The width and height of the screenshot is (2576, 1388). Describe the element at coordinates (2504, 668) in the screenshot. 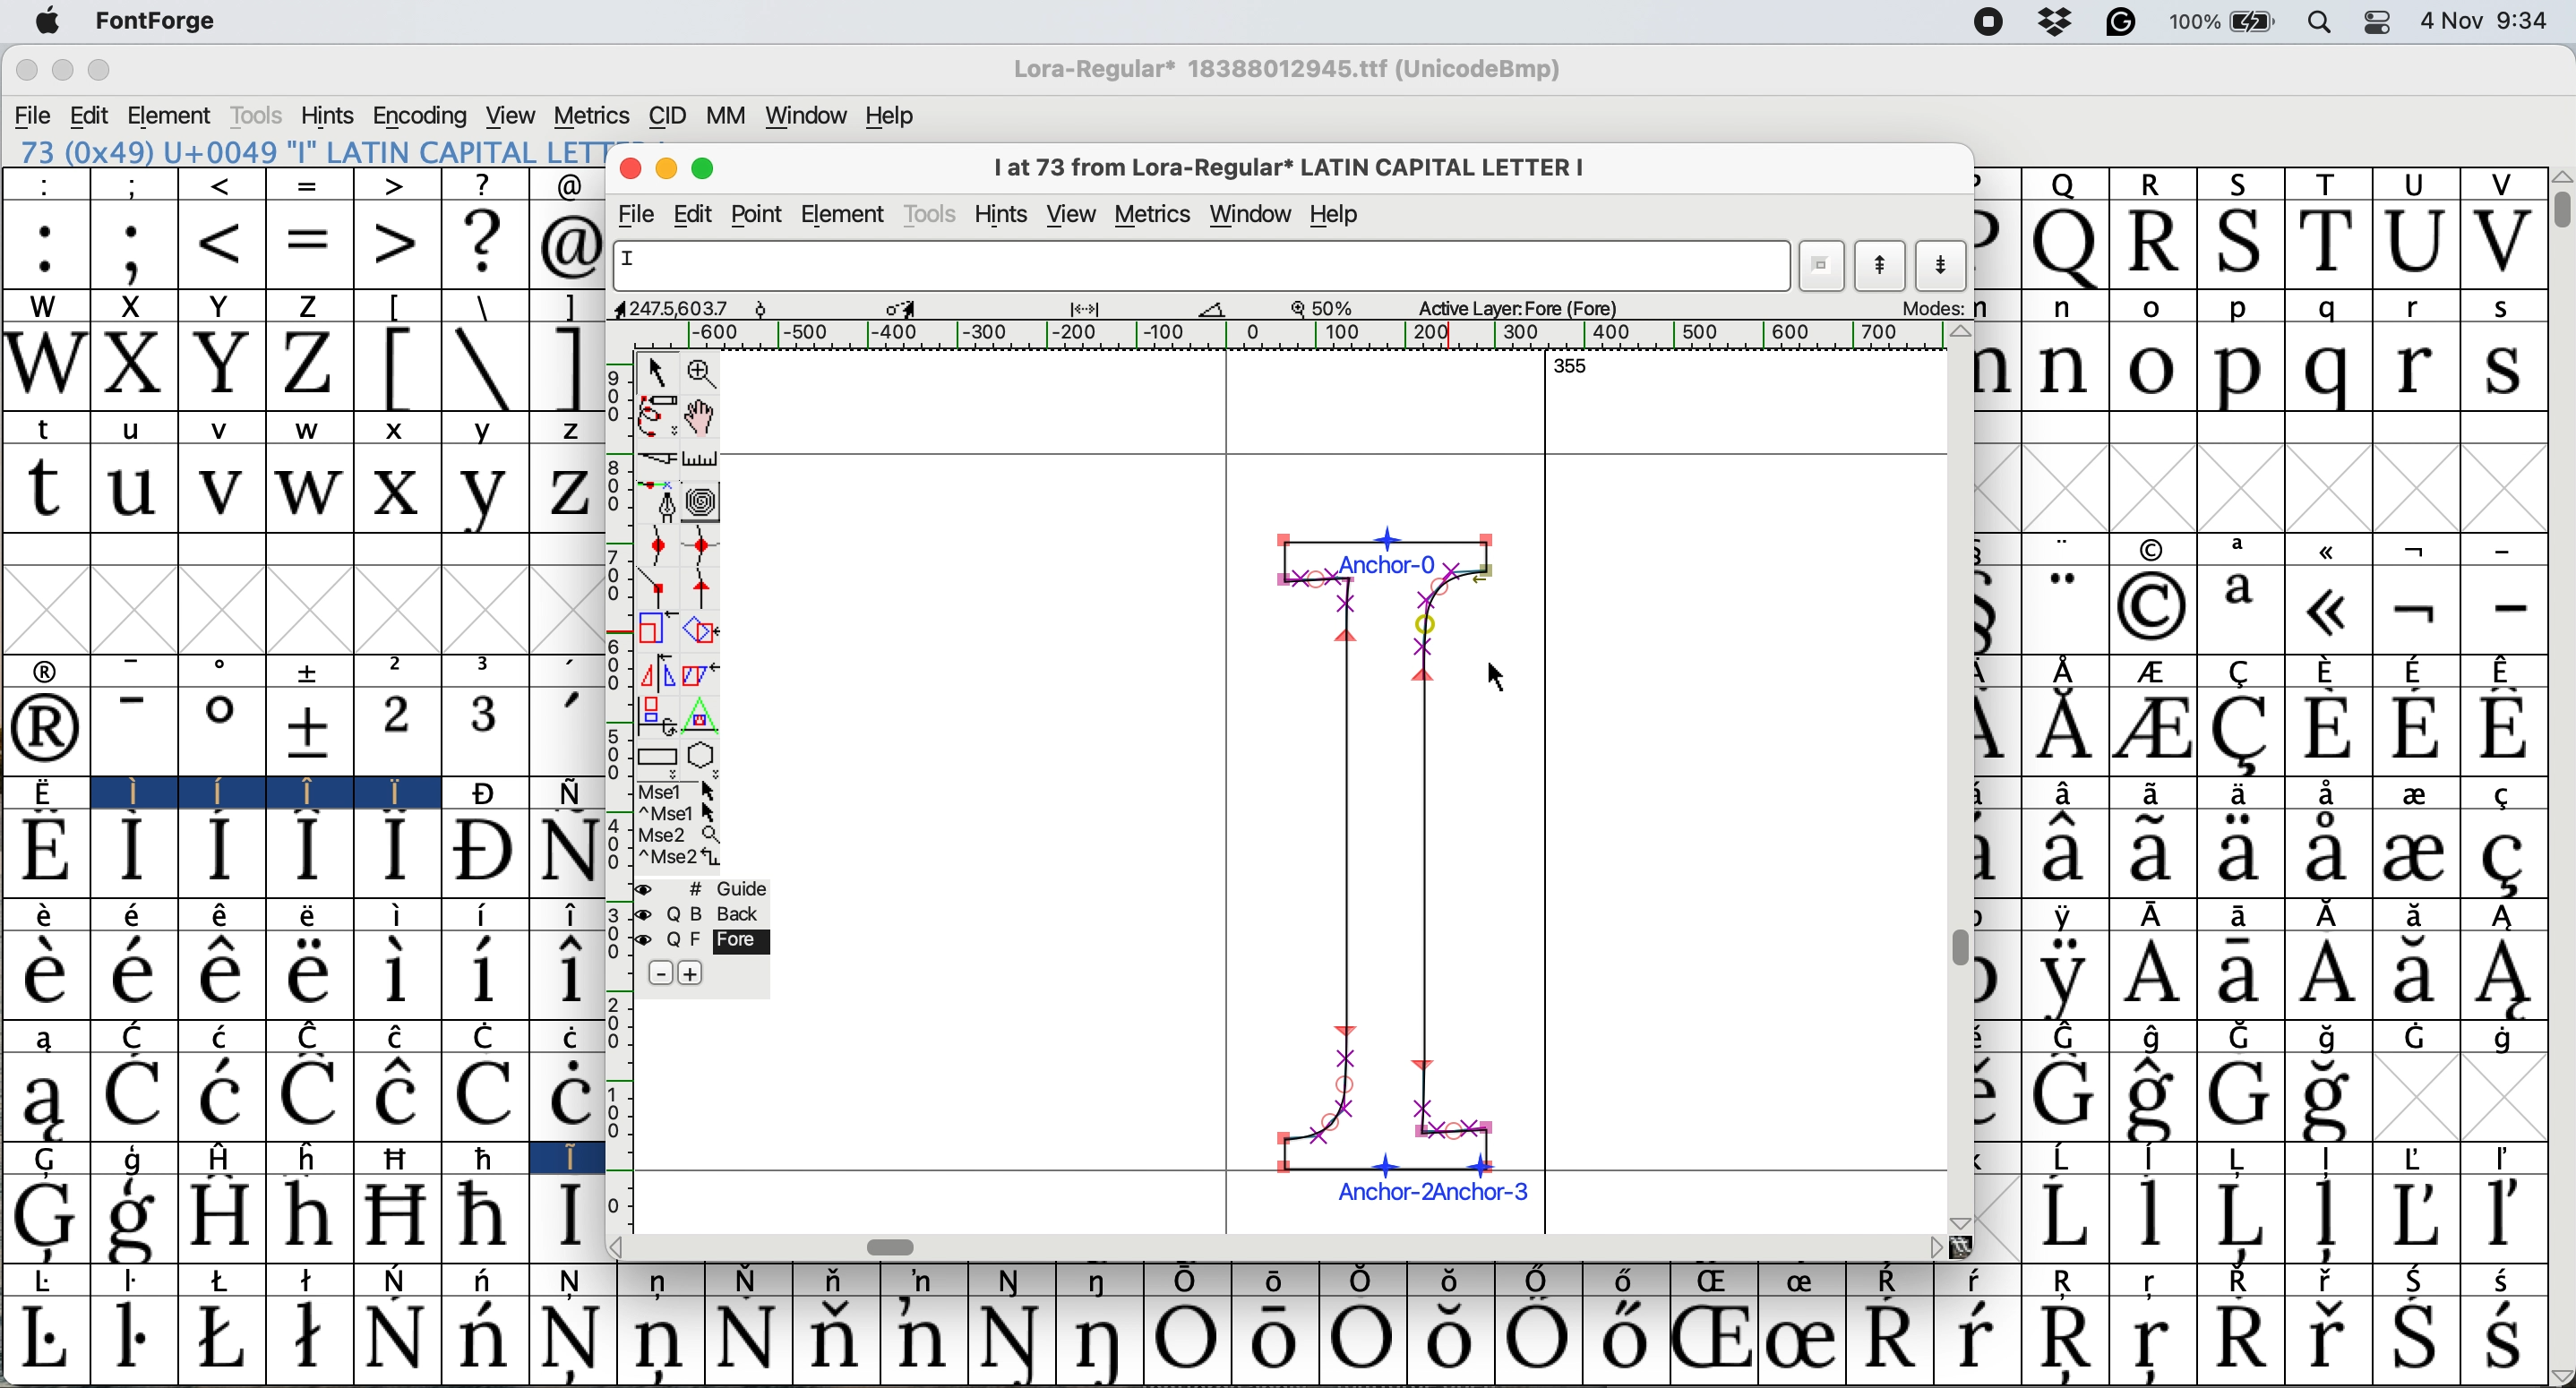

I see `Symbol` at that location.